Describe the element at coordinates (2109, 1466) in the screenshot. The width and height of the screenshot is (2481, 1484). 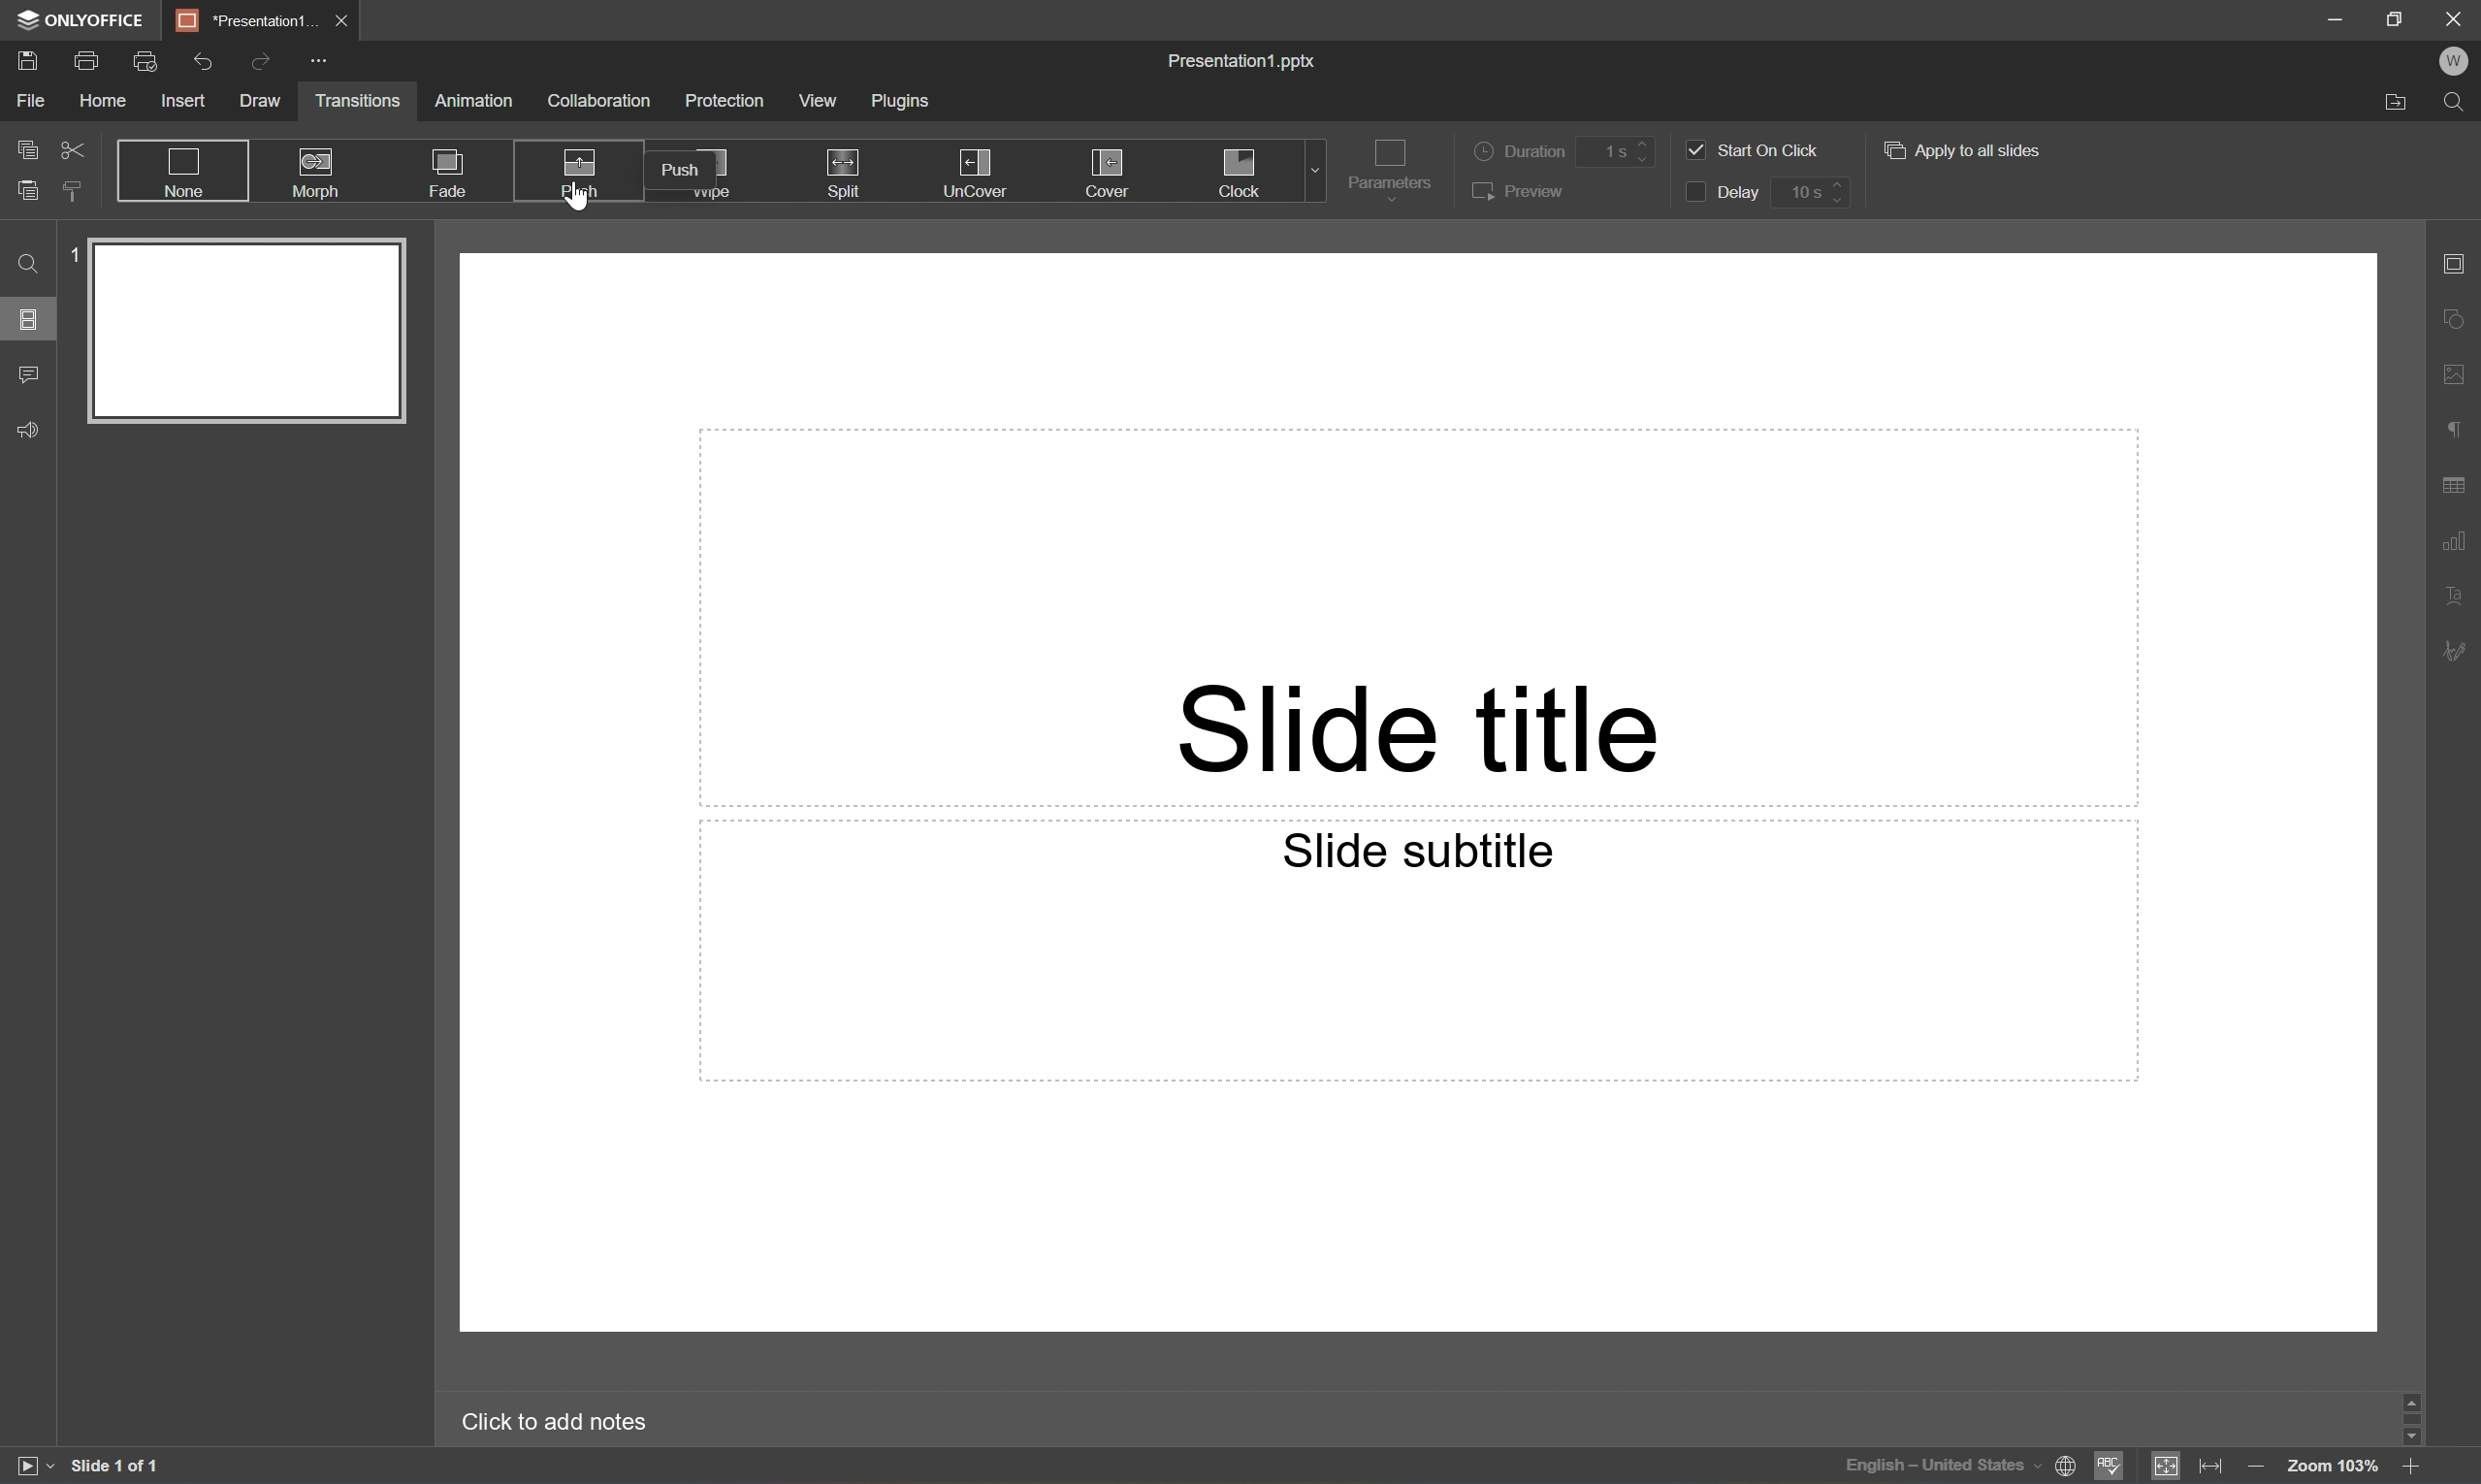
I see `Spell checking` at that location.